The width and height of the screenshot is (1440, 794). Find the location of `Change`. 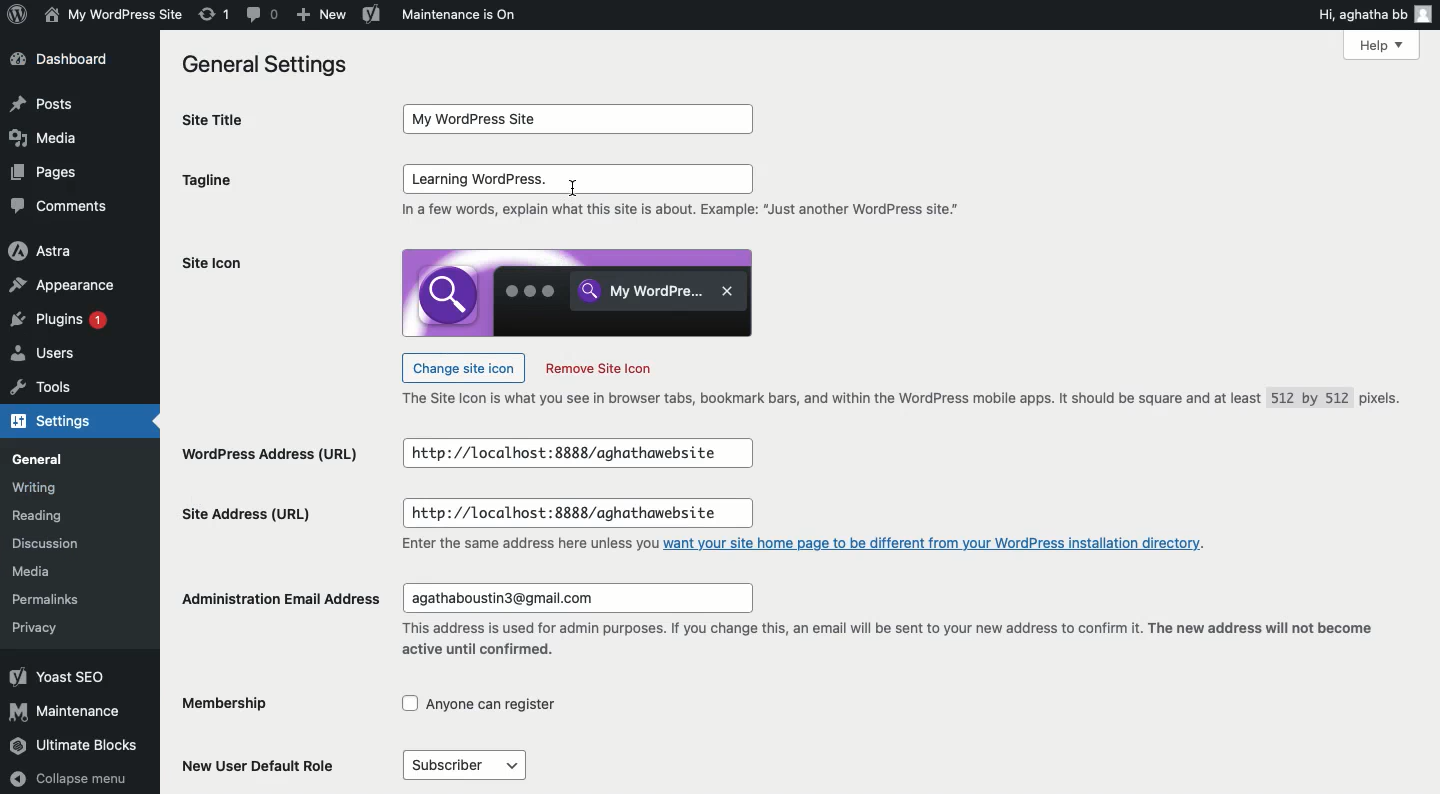

Change is located at coordinates (464, 368).